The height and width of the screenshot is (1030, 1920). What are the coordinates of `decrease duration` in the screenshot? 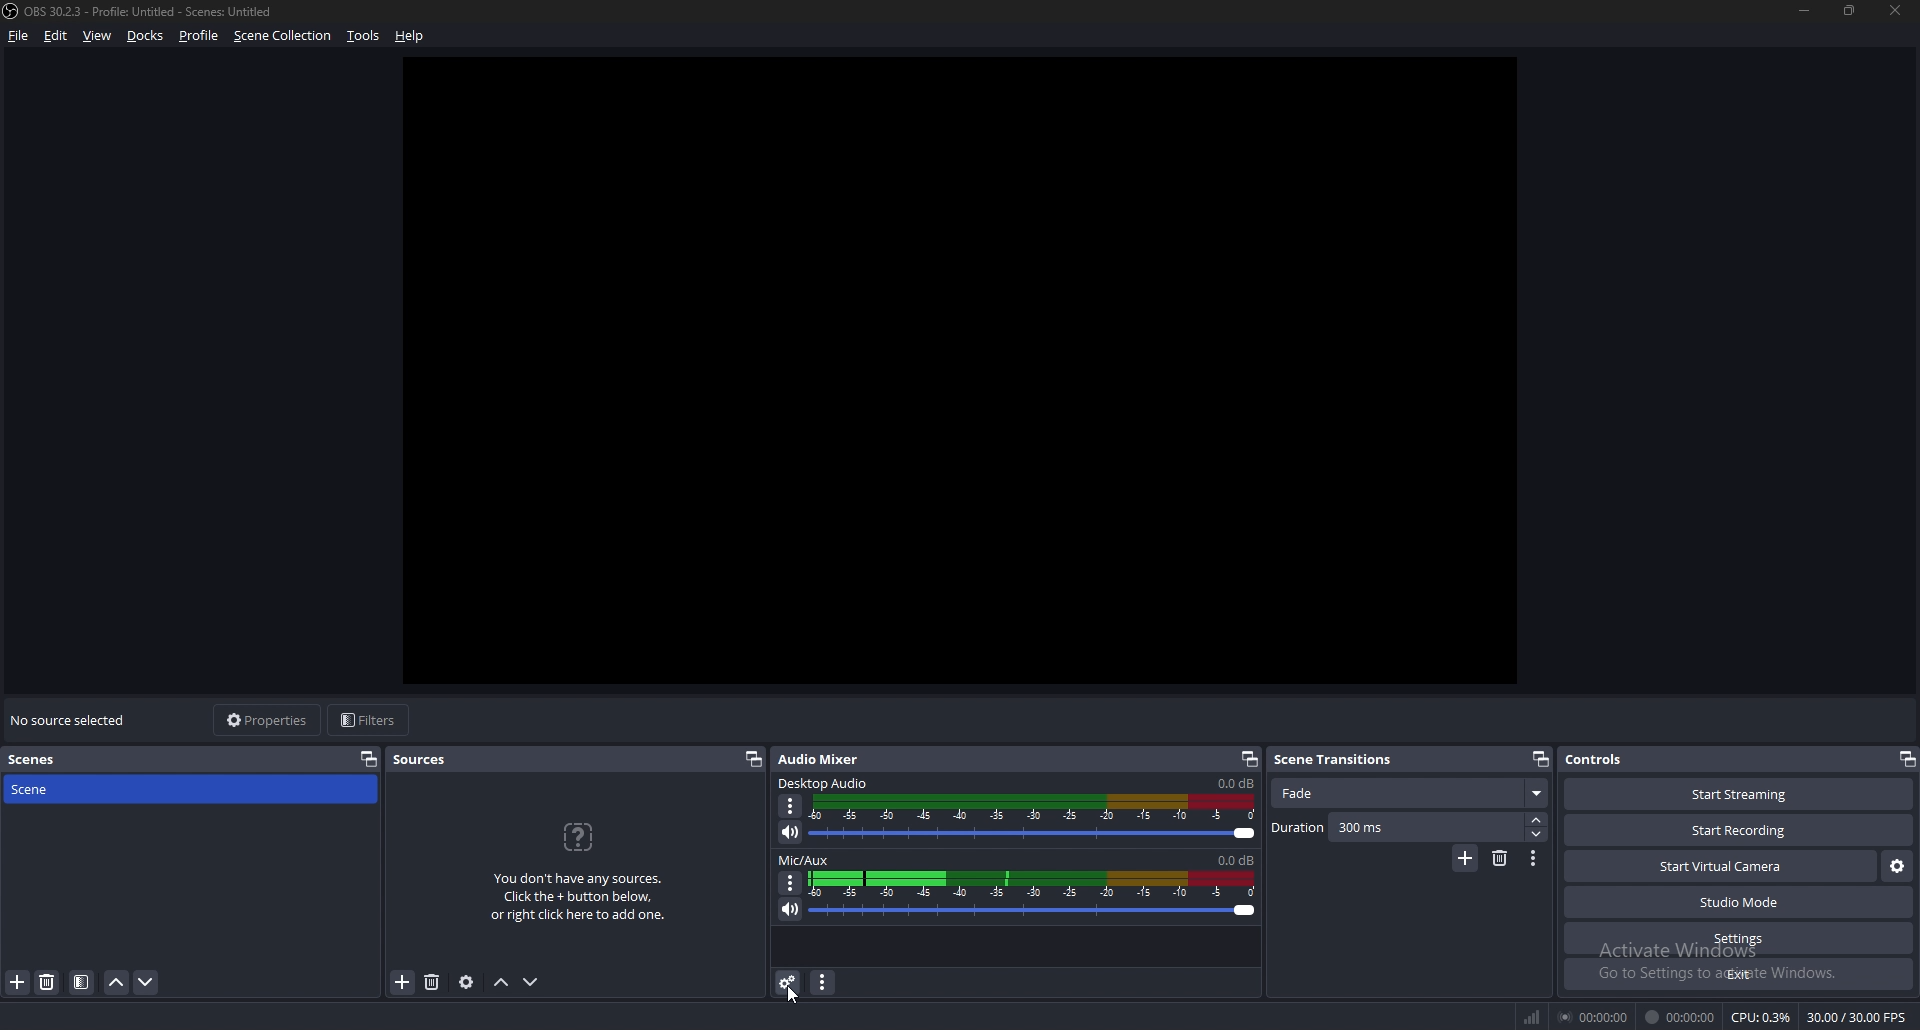 It's located at (1535, 835).